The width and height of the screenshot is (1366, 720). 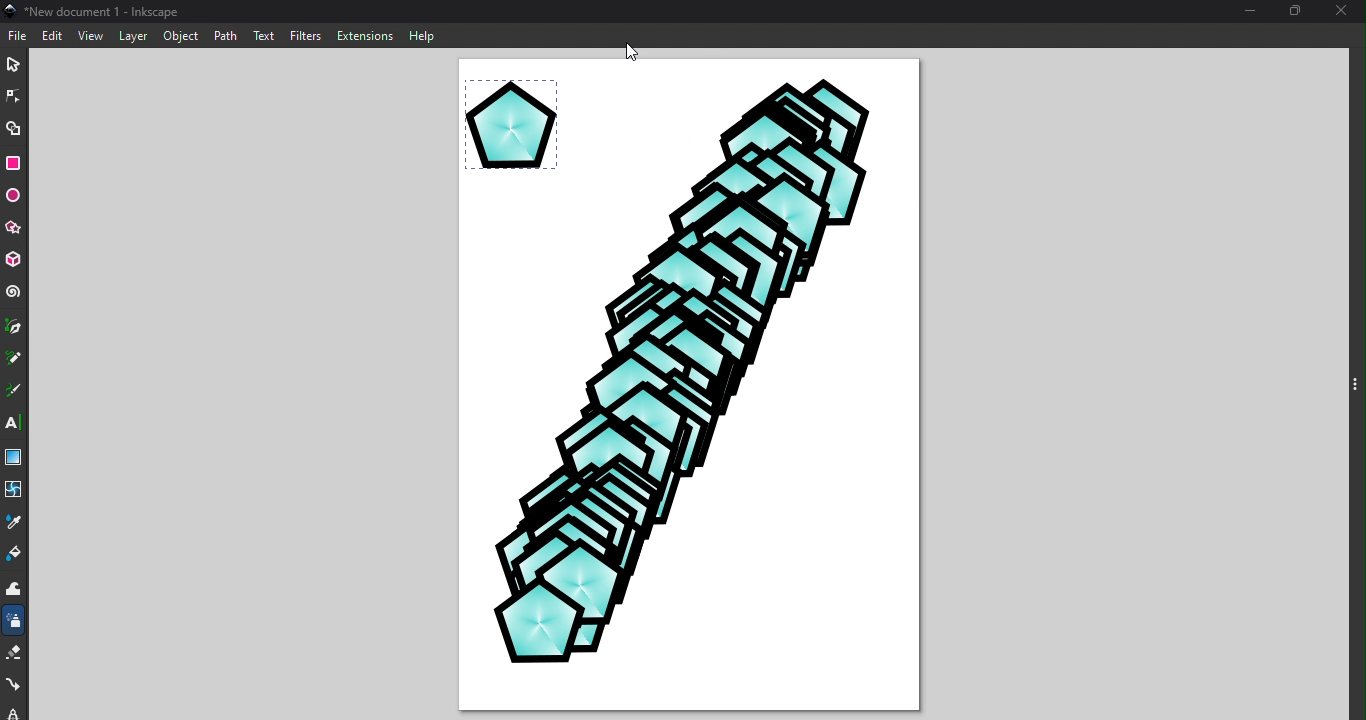 I want to click on Edit, so click(x=53, y=35).